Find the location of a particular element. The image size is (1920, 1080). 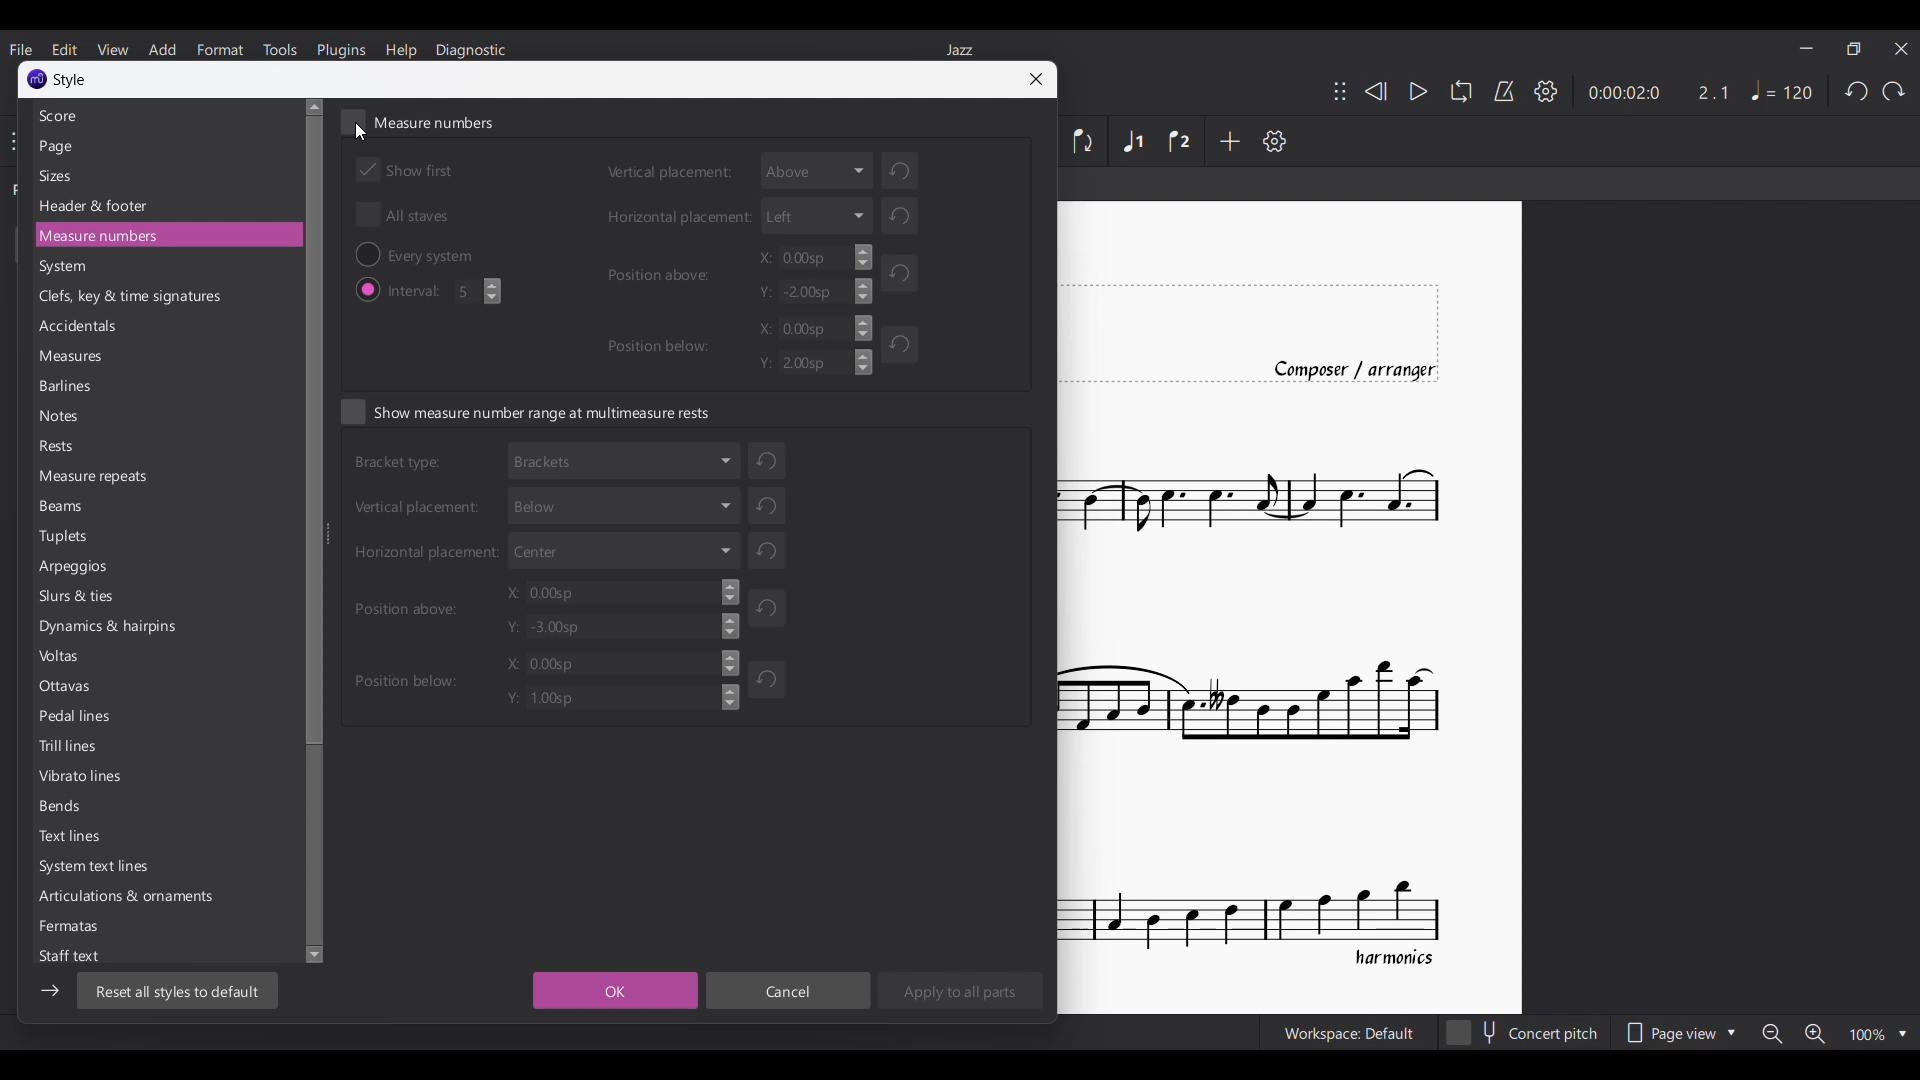

Settings is located at coordinates (1546, 91).